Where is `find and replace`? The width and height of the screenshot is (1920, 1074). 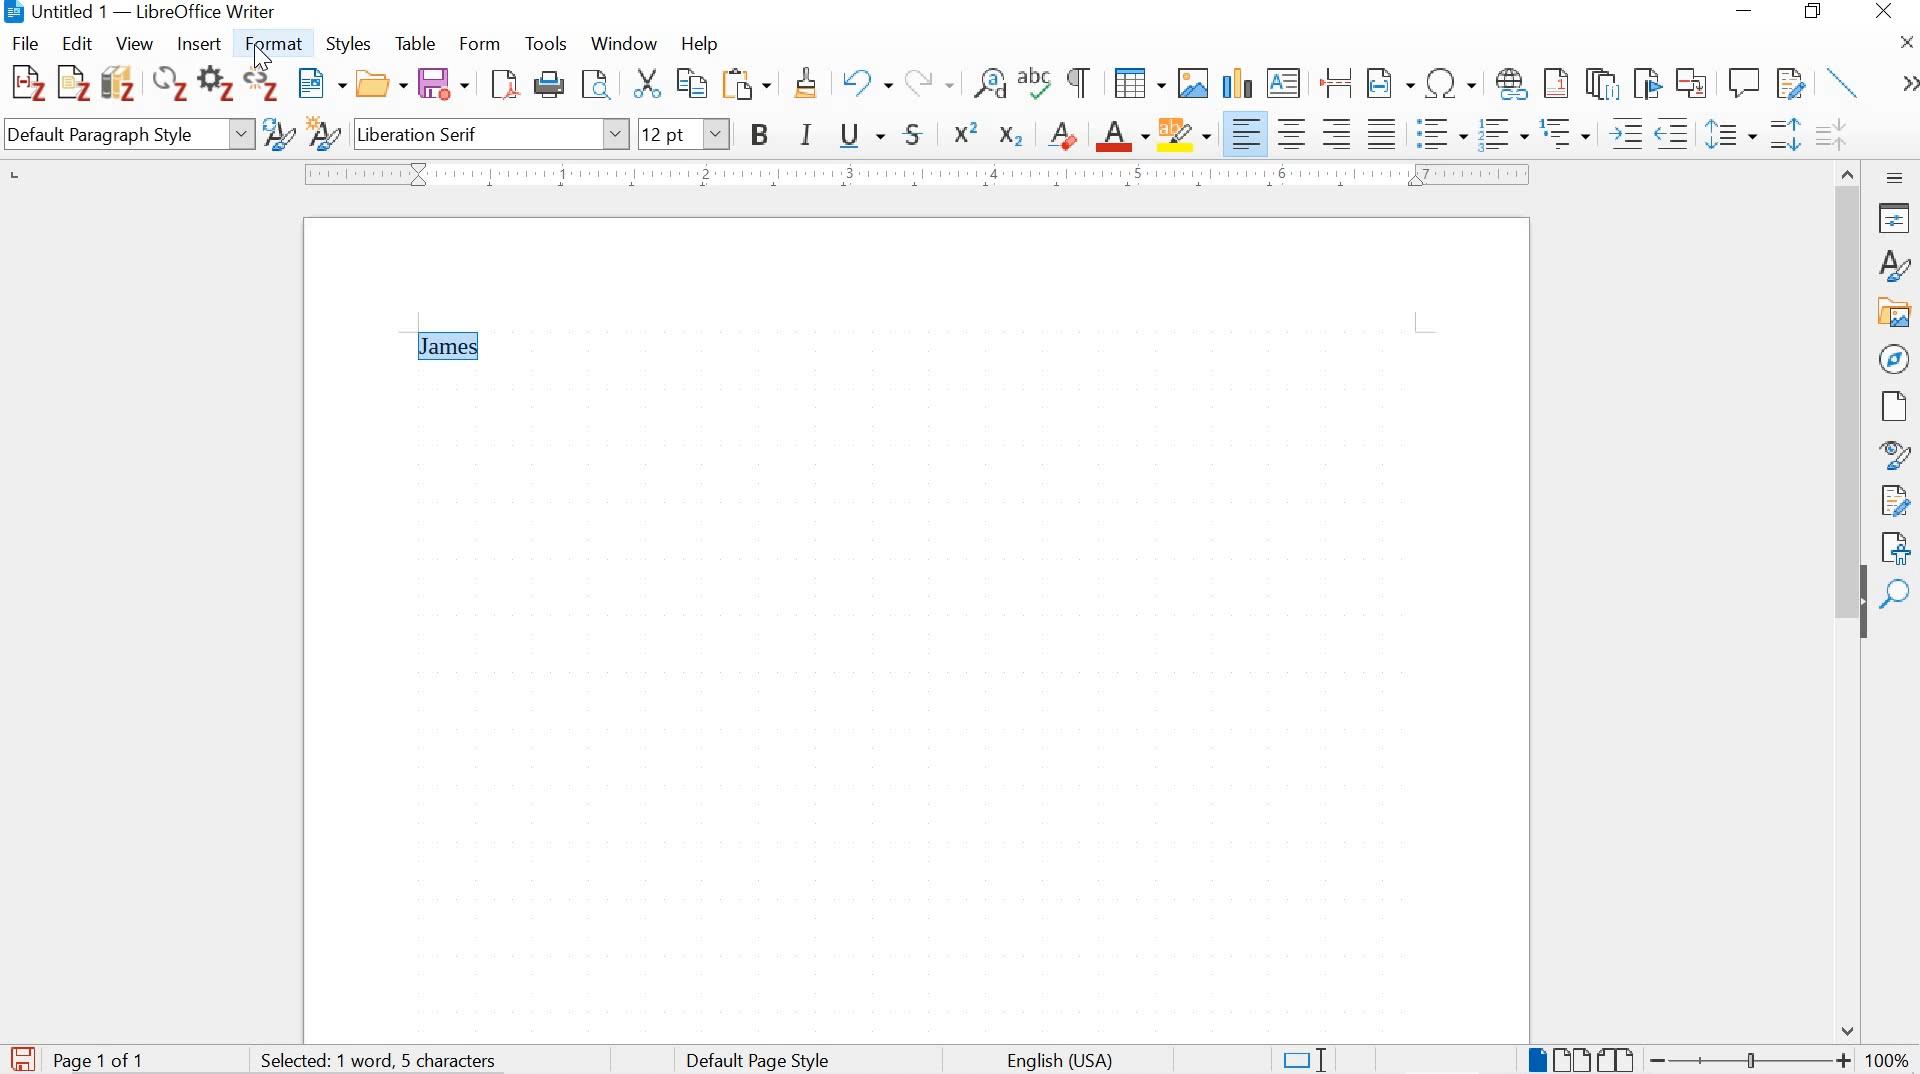 find and replace is located at coordinates (990, 84).